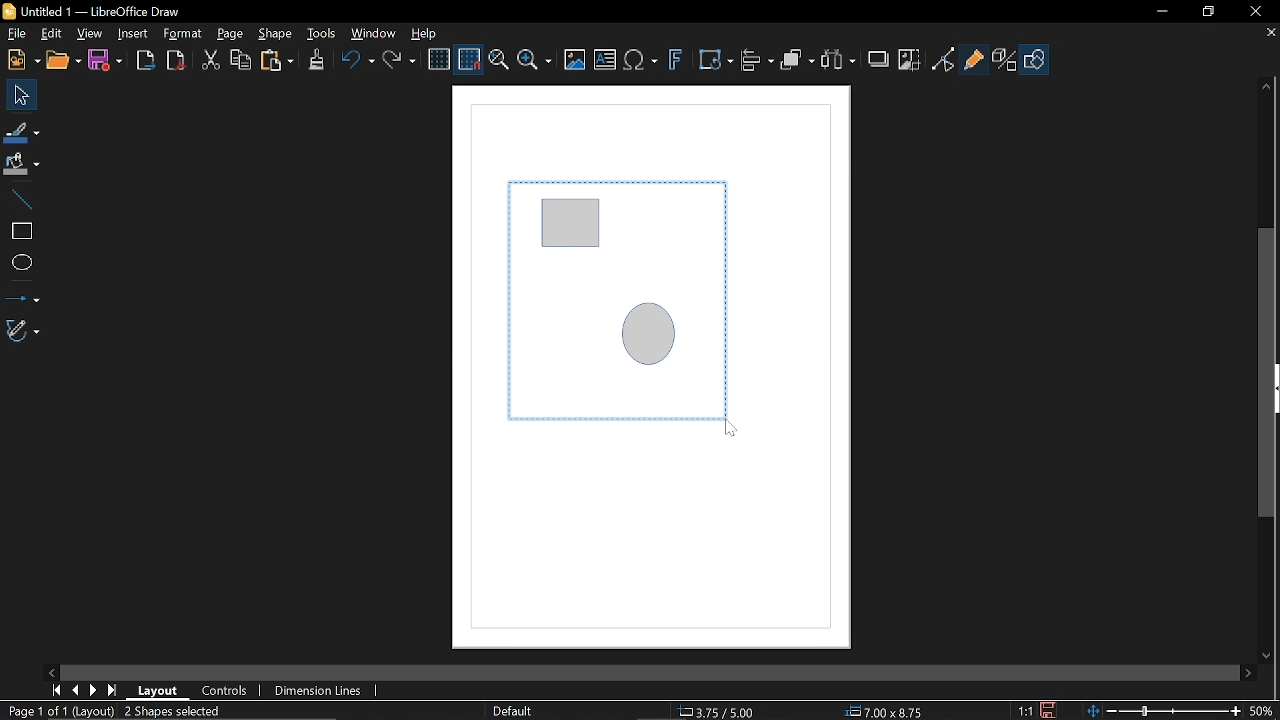 This screenshot has width=1280, height=720. What do you see at coordinates (222, 691) in the screenshot?
I see `Controls` at bounding box center [222, 691].